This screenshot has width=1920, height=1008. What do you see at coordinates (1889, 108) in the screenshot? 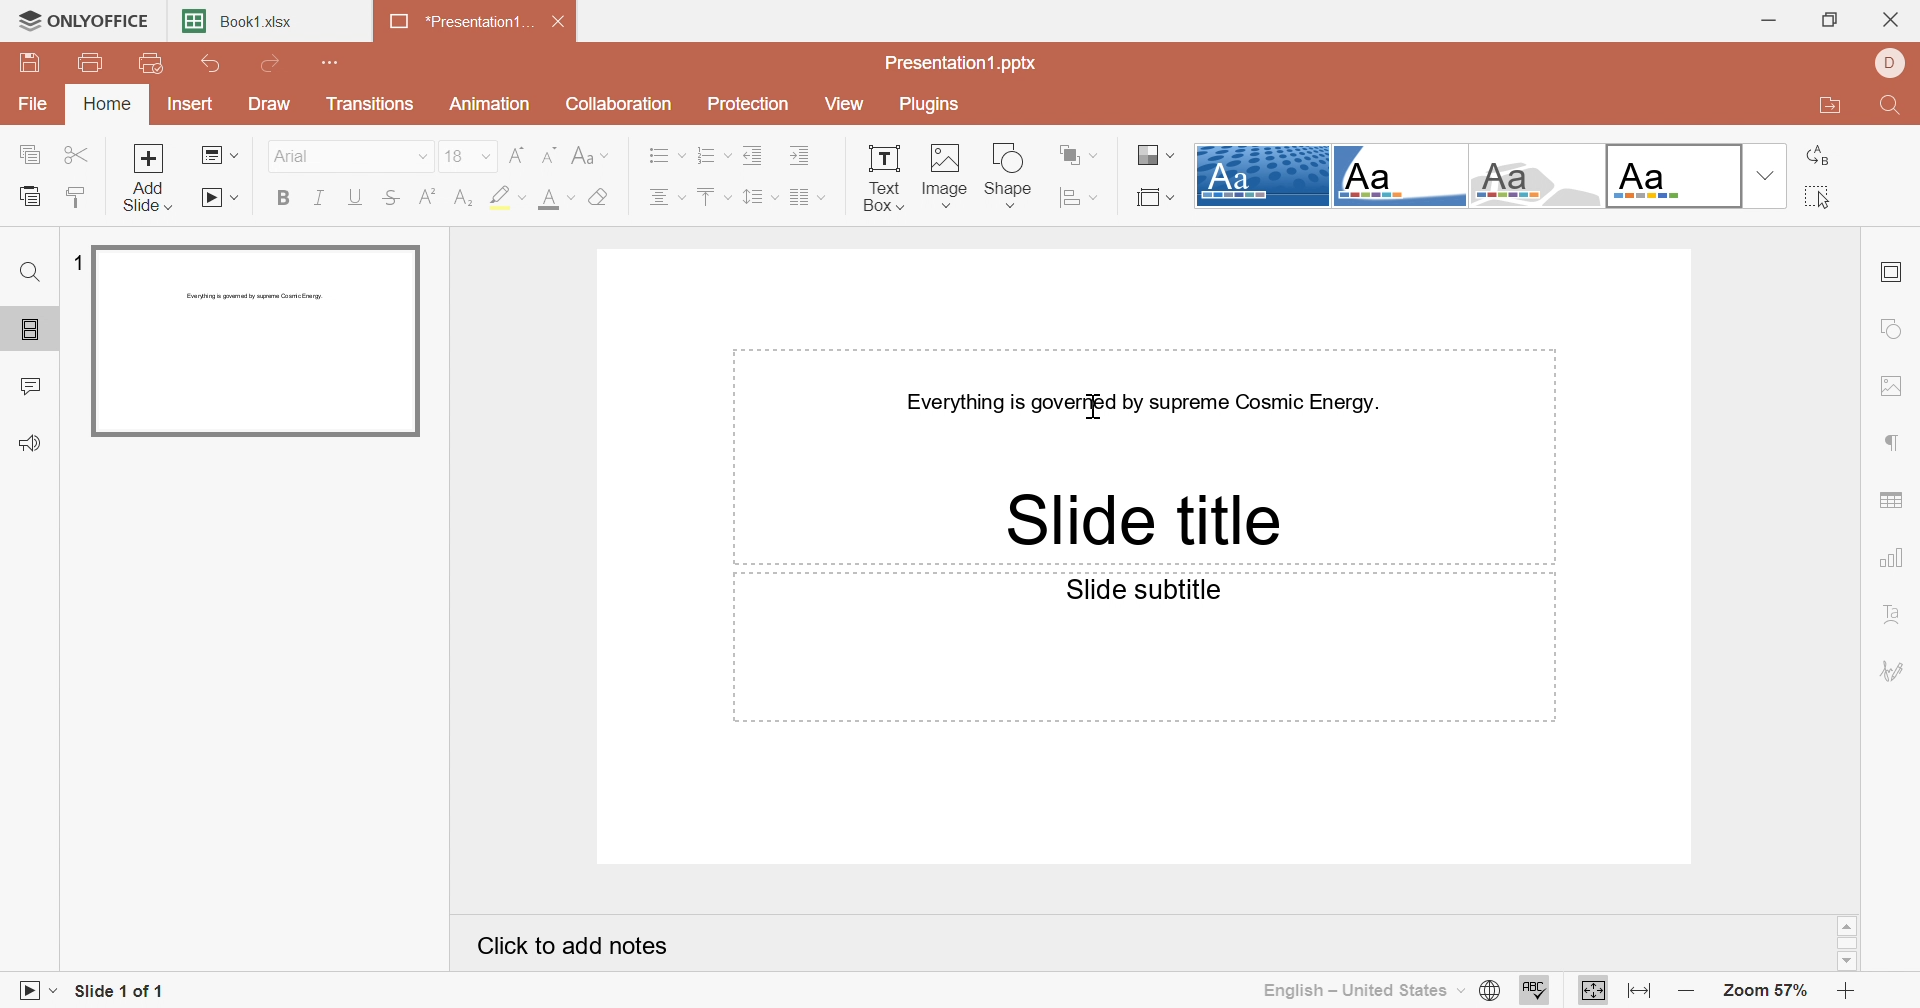
I see `Find` at bounding box center [1889, 108].